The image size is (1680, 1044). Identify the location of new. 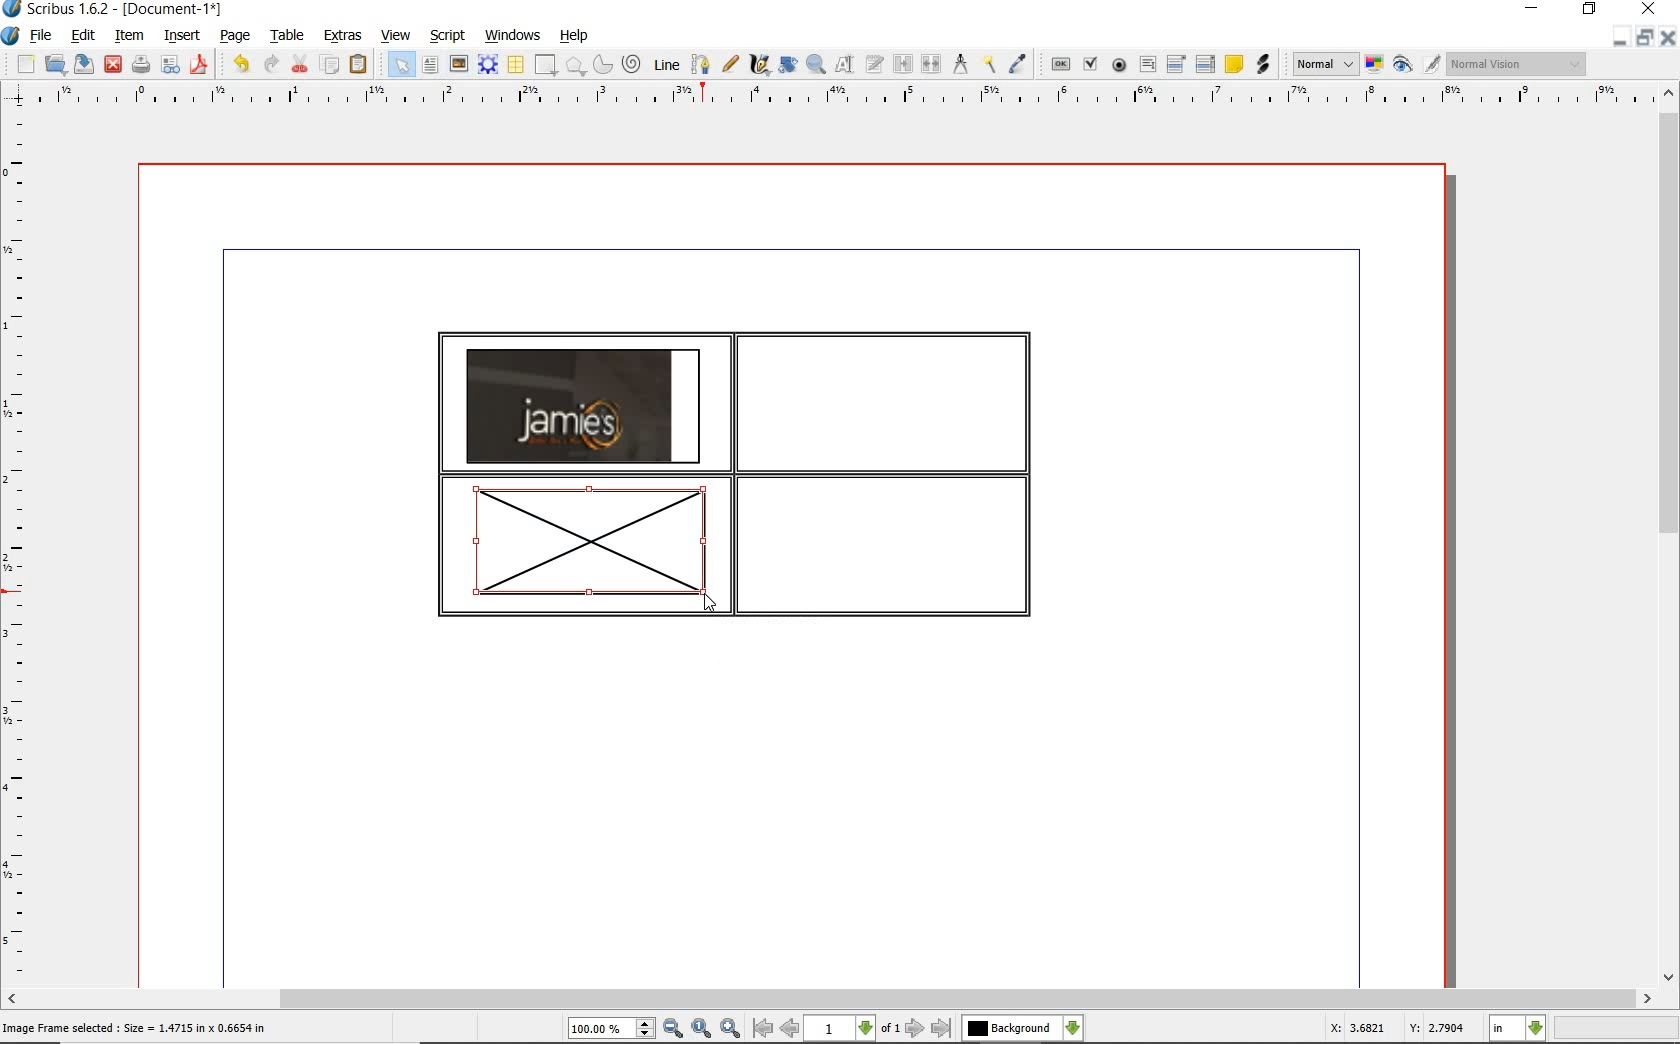
(26, 66).